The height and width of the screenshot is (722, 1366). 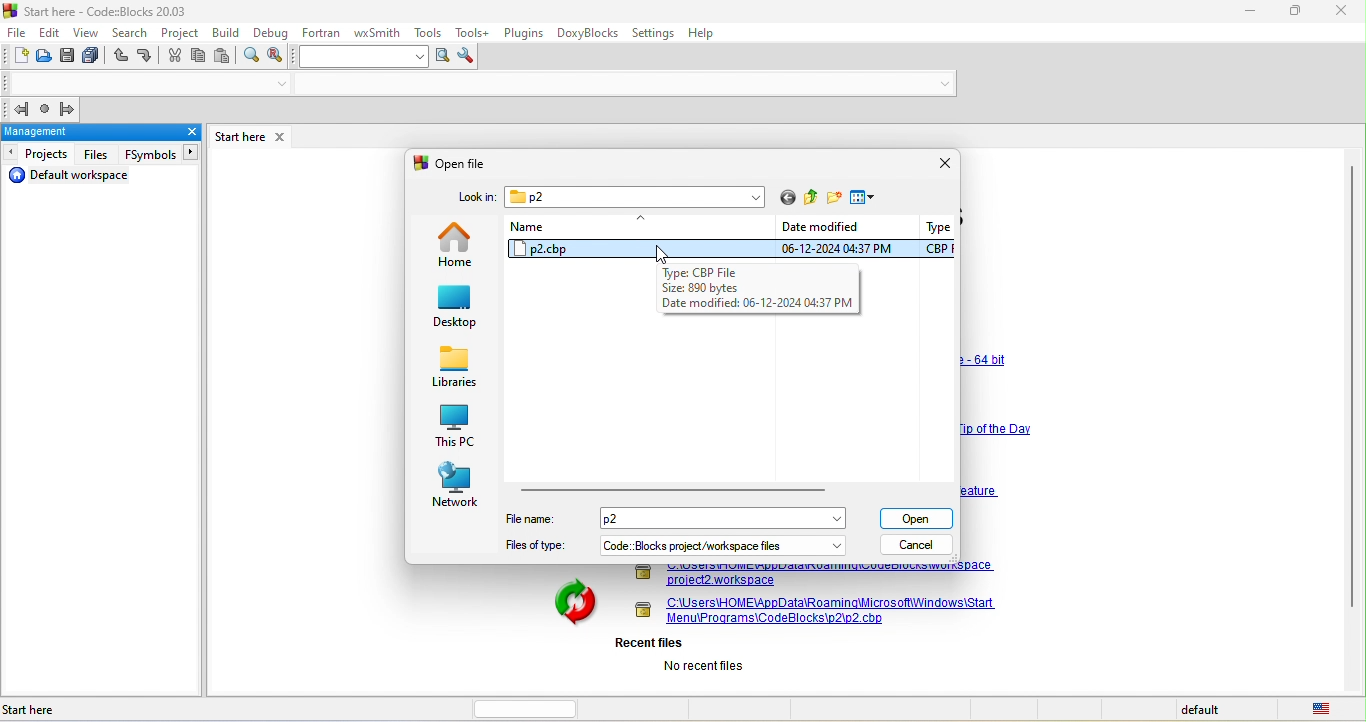 What do you see at coordinates (160, 154) in the screenshot?
I see `fsymbols` at bounding box center [160, 154].